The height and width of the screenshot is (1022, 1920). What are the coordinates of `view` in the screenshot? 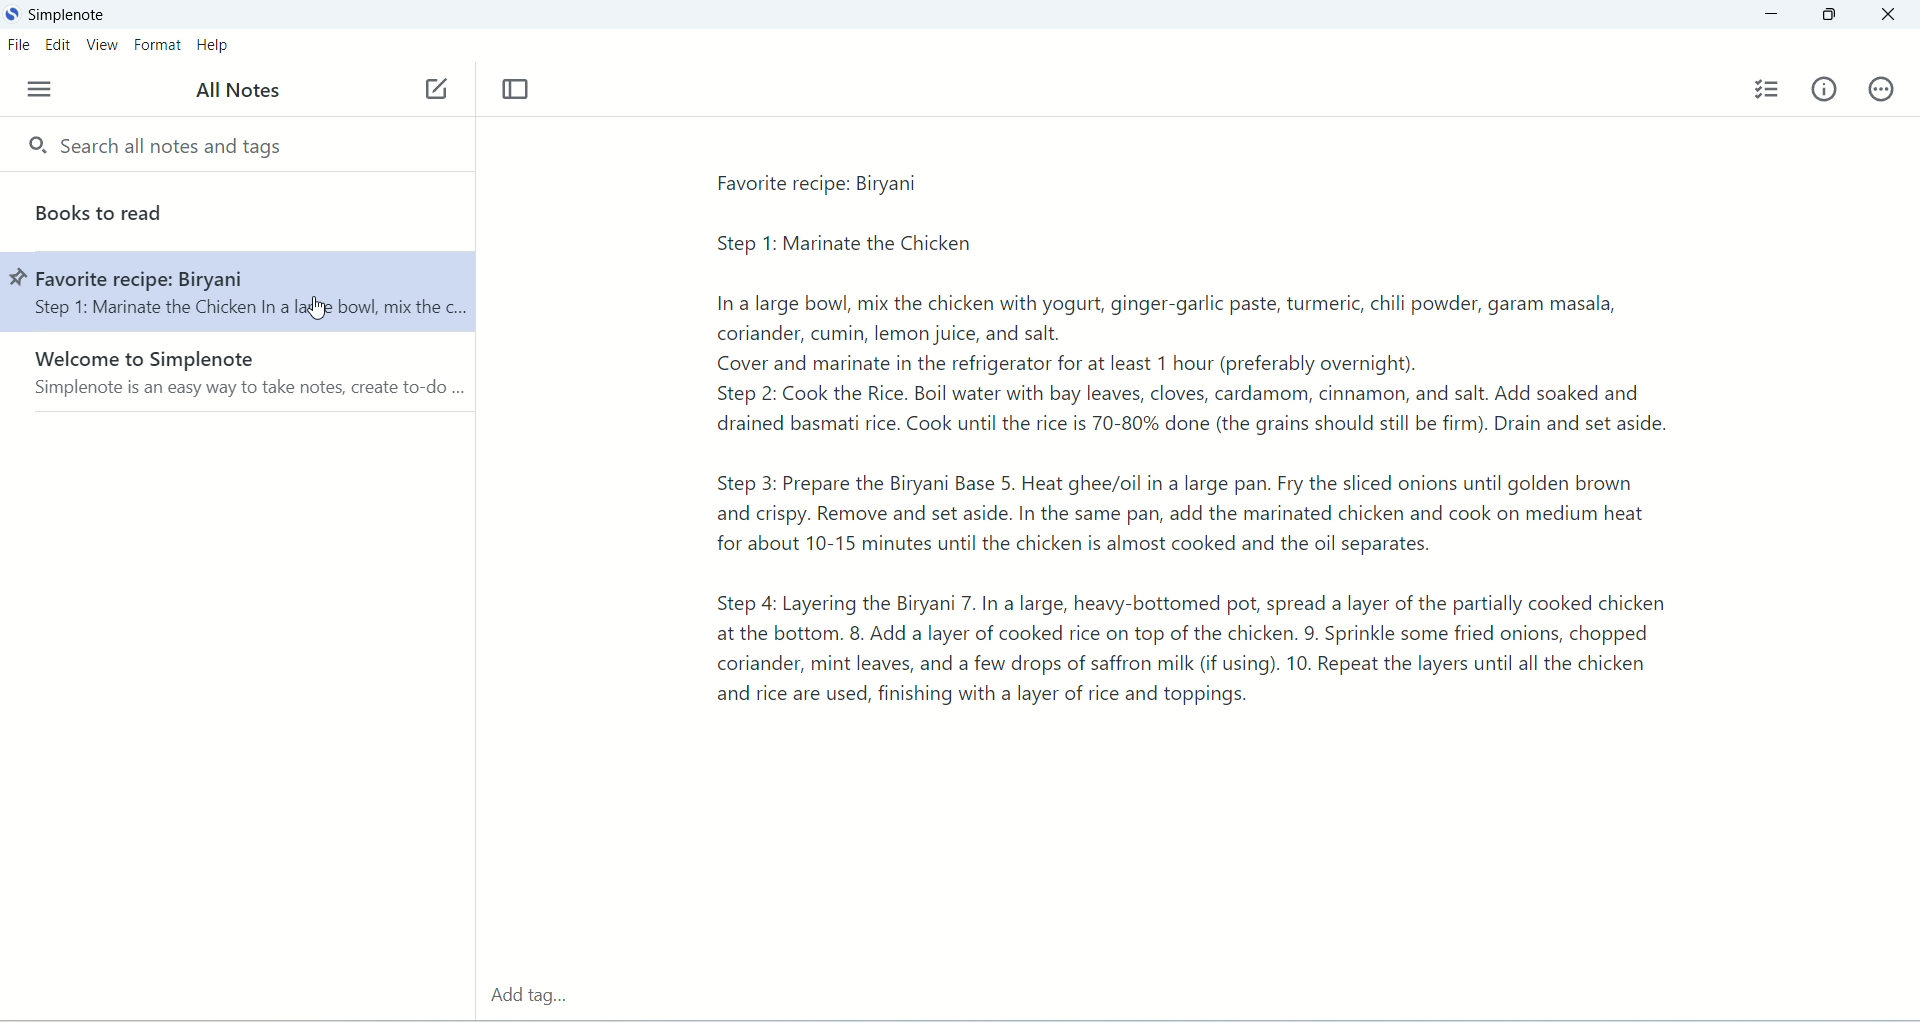 It's located at (101, 45).